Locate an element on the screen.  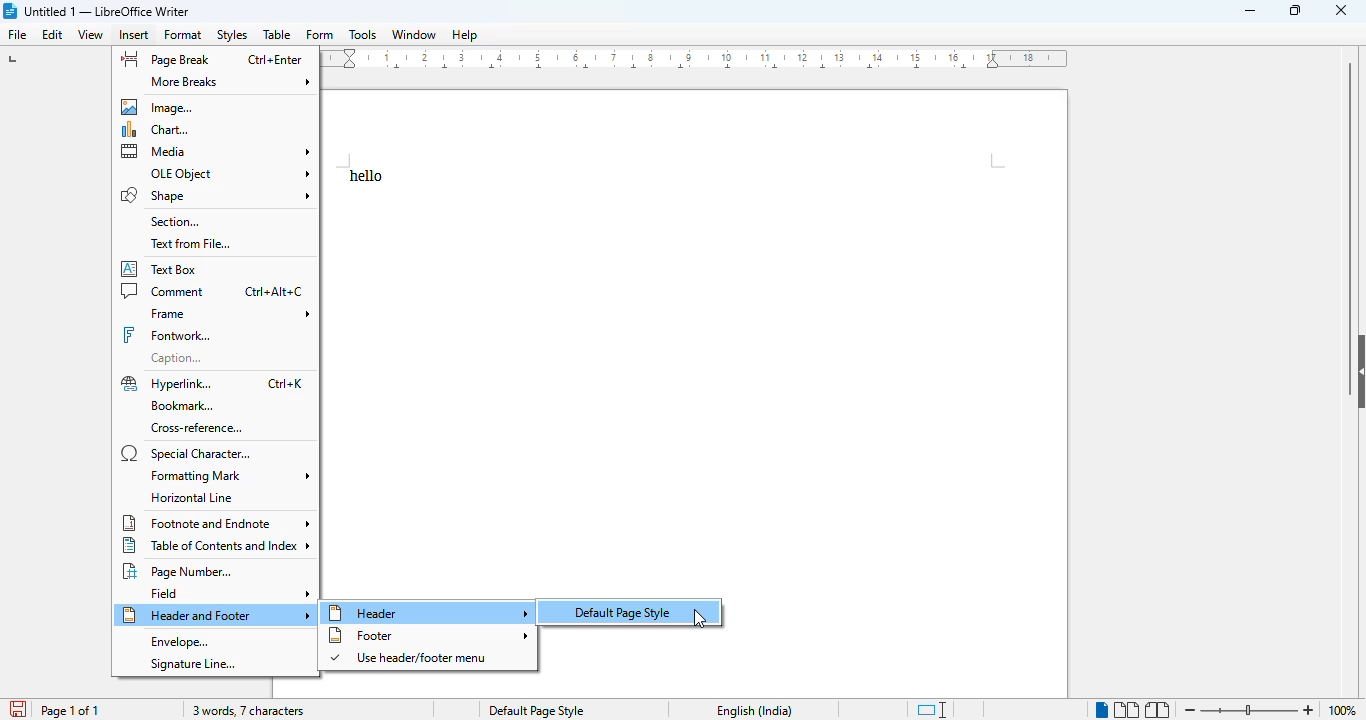
shortcut for hyperlink is located at coordinates (283, 383).